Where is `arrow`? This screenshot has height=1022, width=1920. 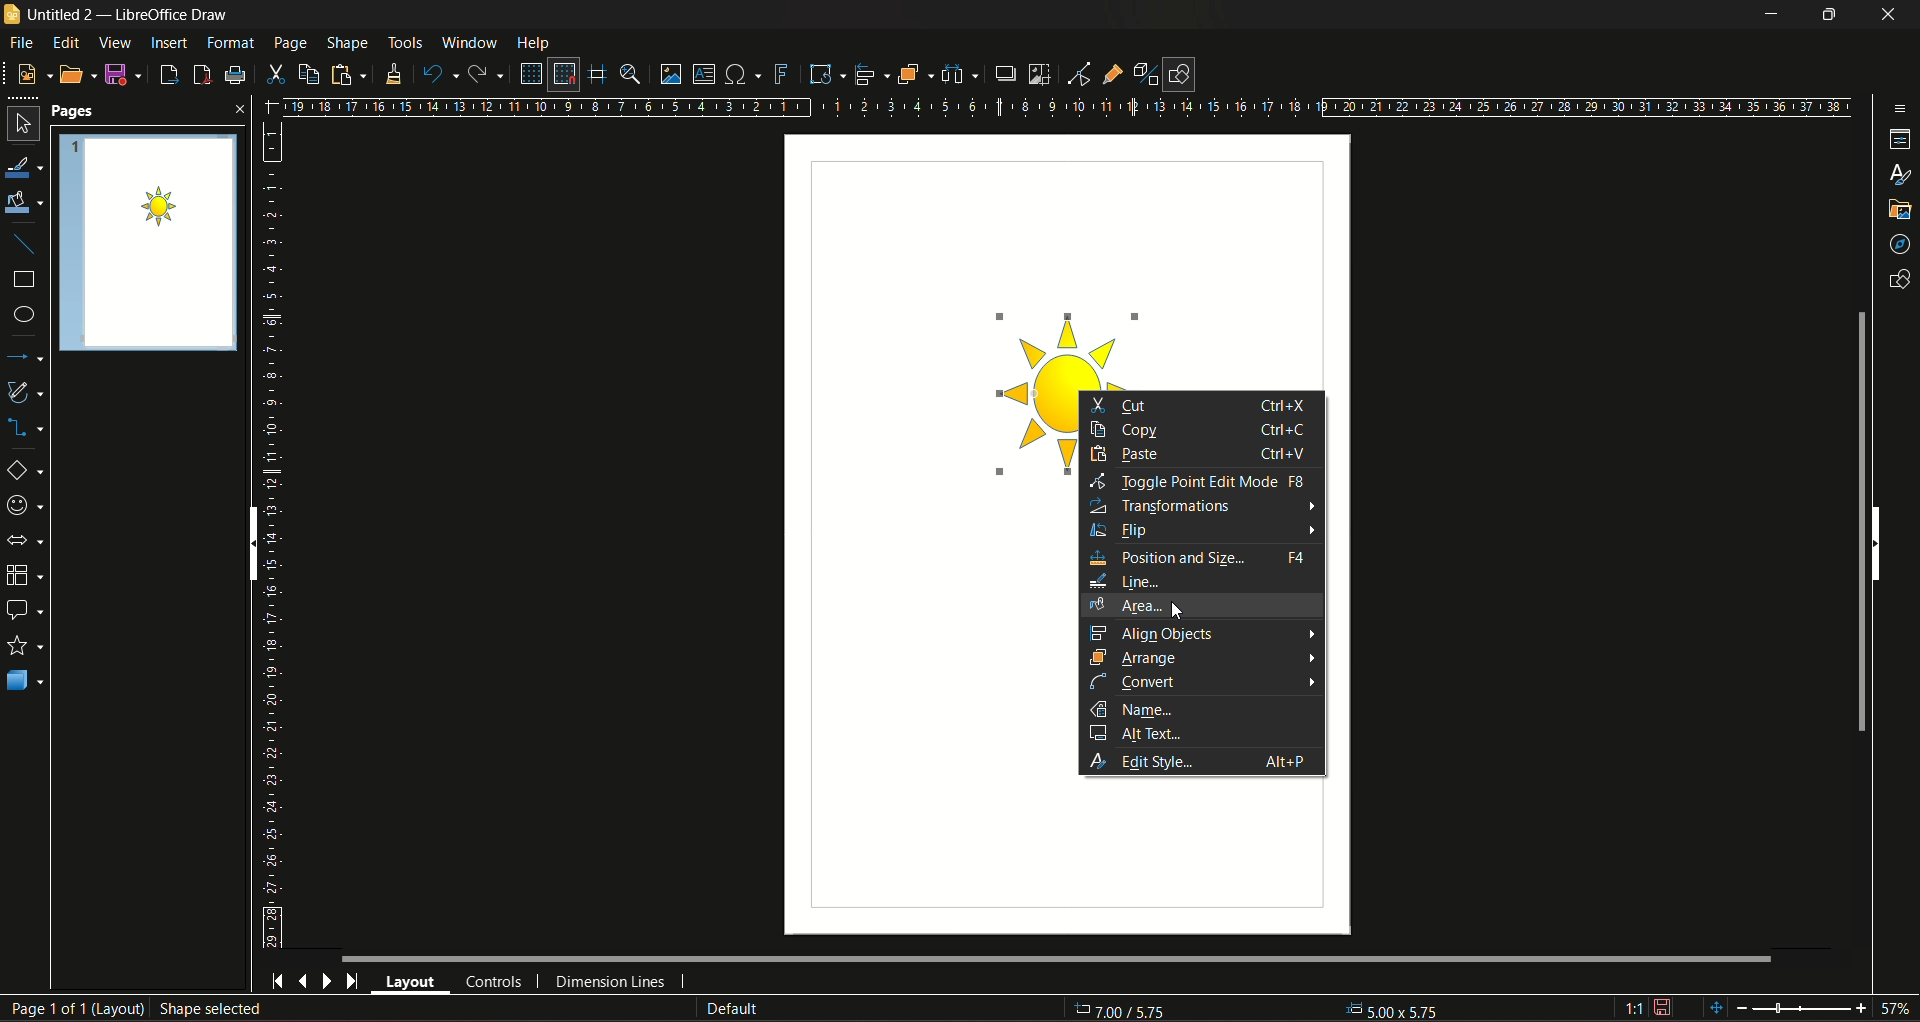 arrow is located at coordinates (1311, 658).